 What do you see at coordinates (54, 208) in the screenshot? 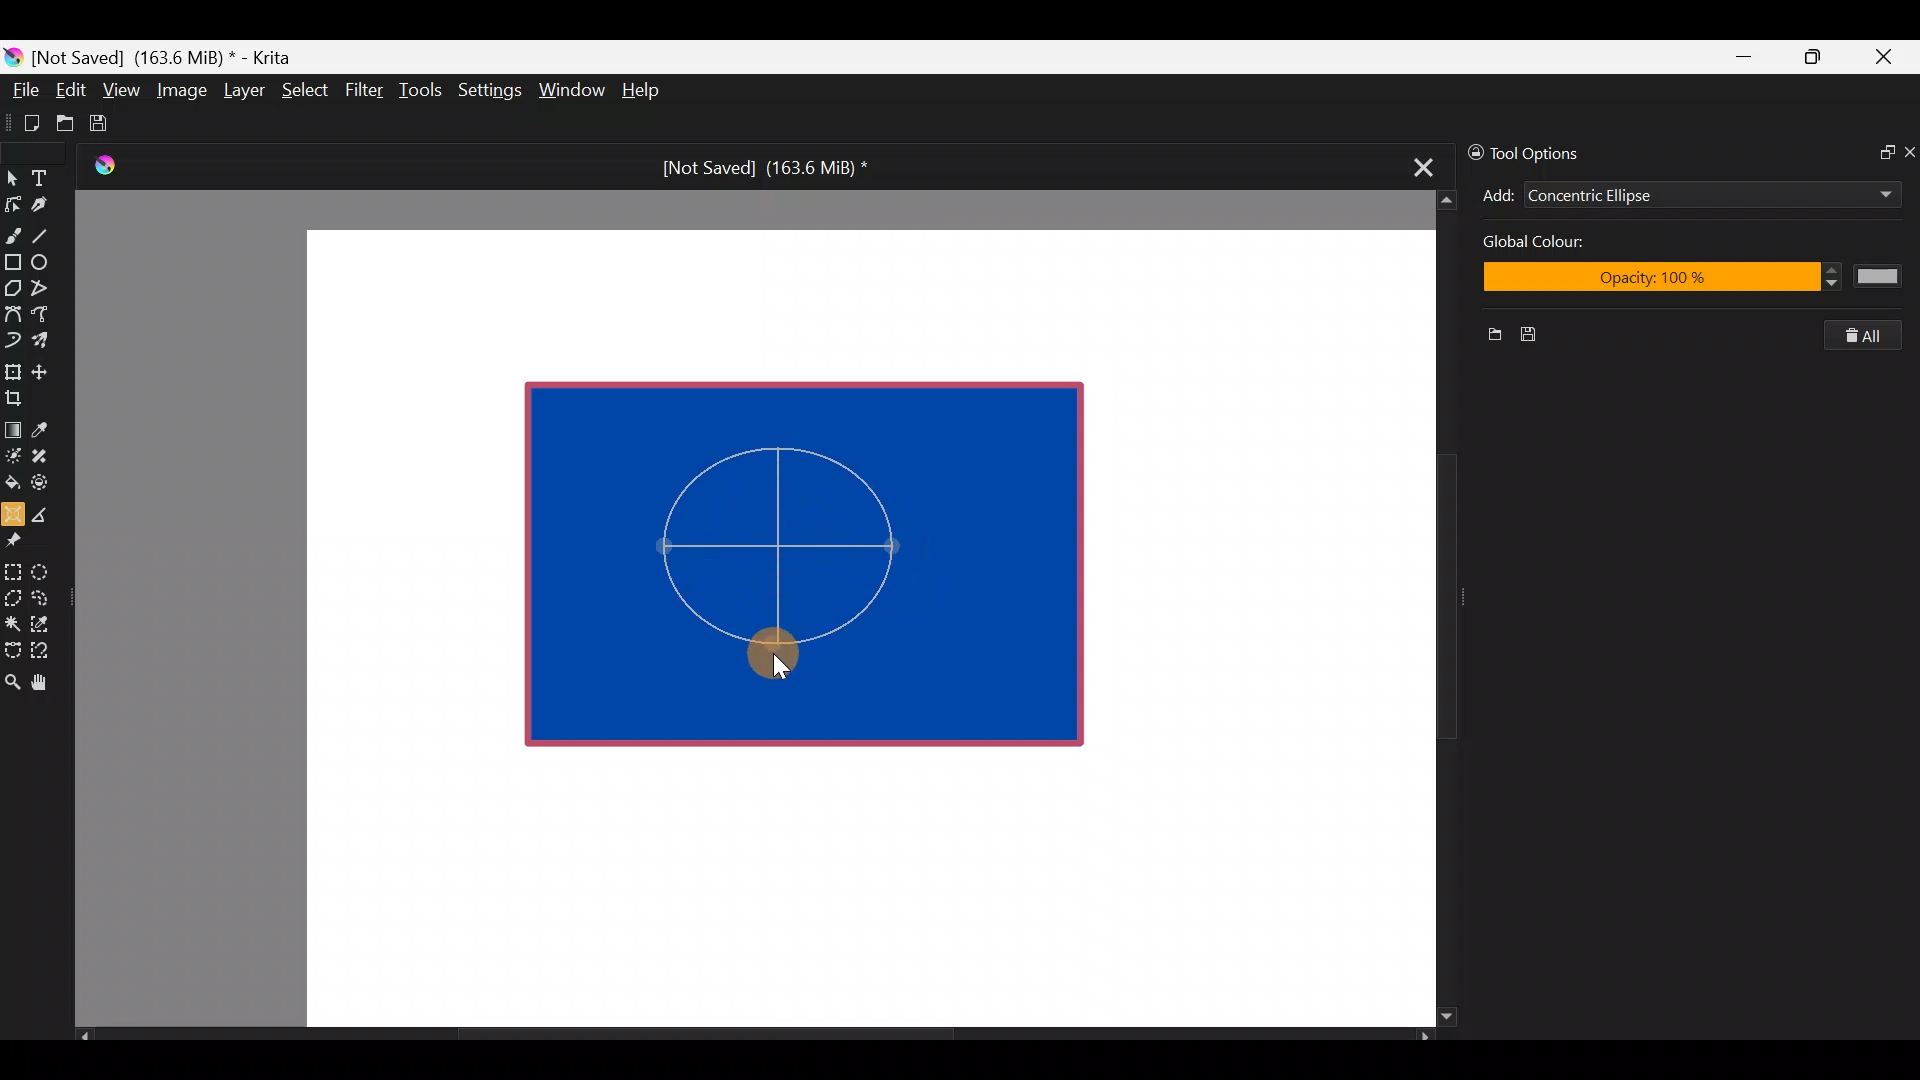
I see `Calligraphy` at bounding box center [54, 208].